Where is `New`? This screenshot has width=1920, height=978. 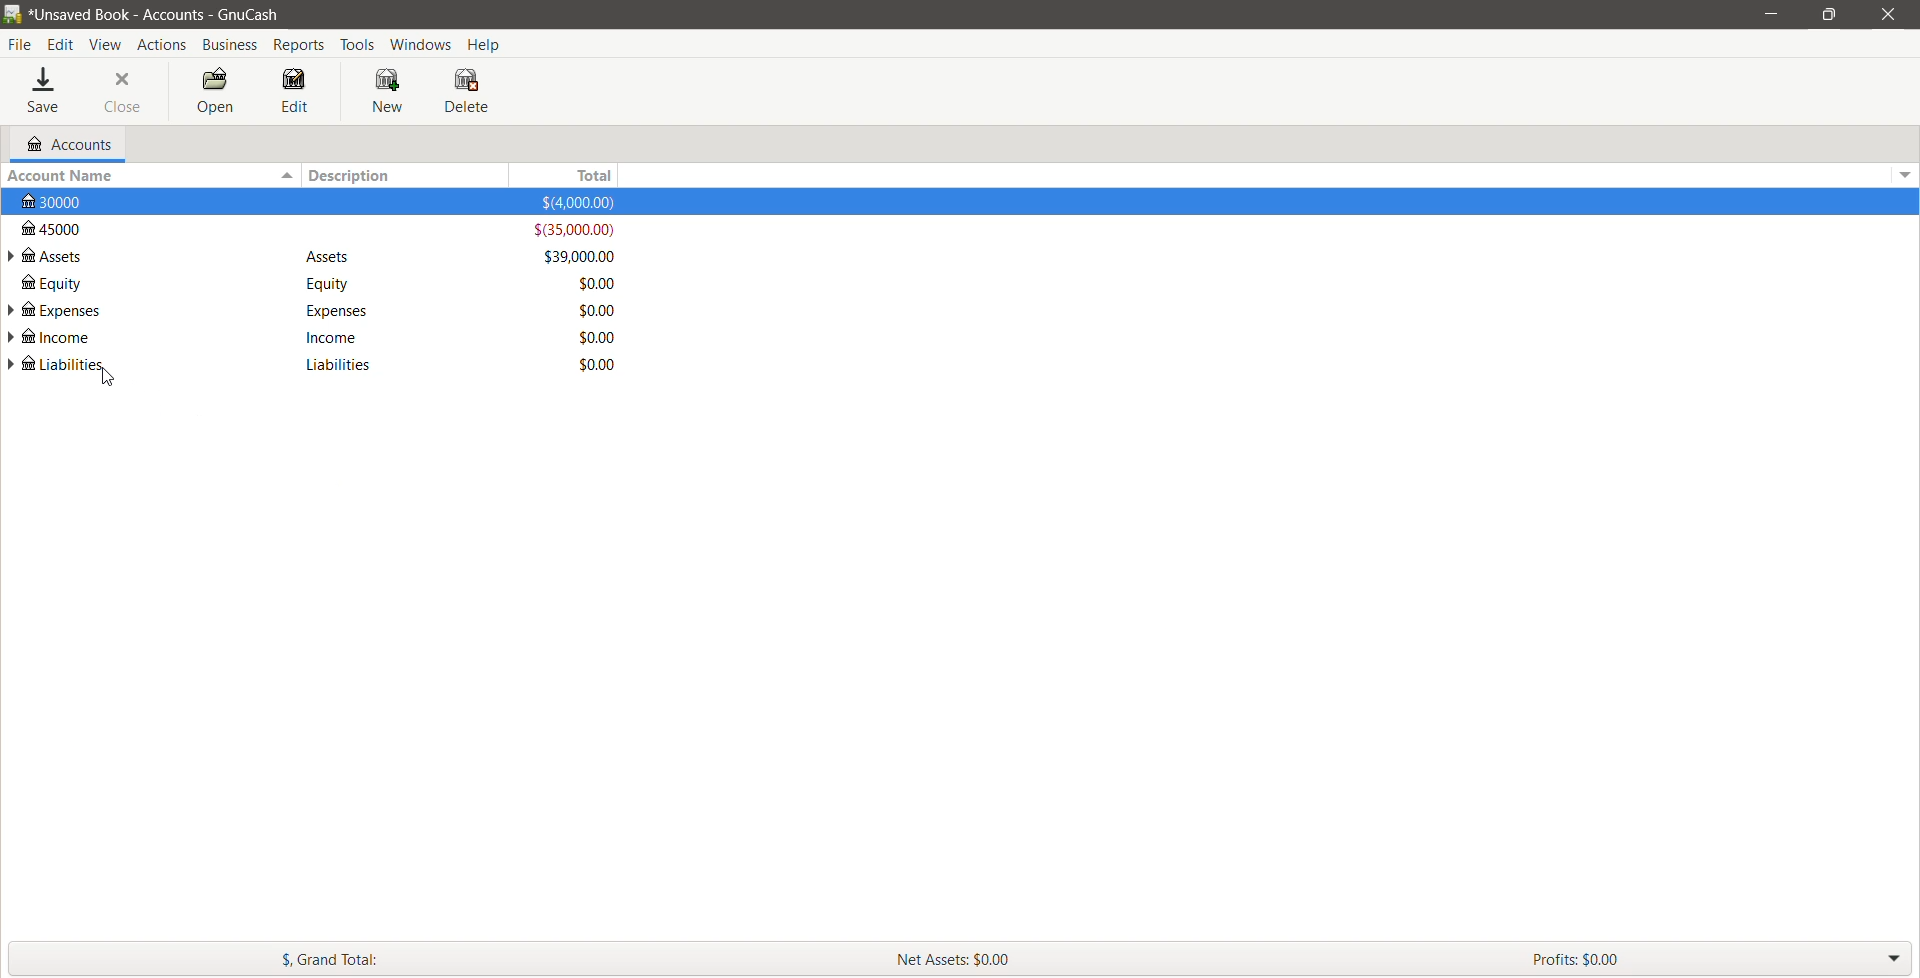 New is located at coordinates (391, 92).